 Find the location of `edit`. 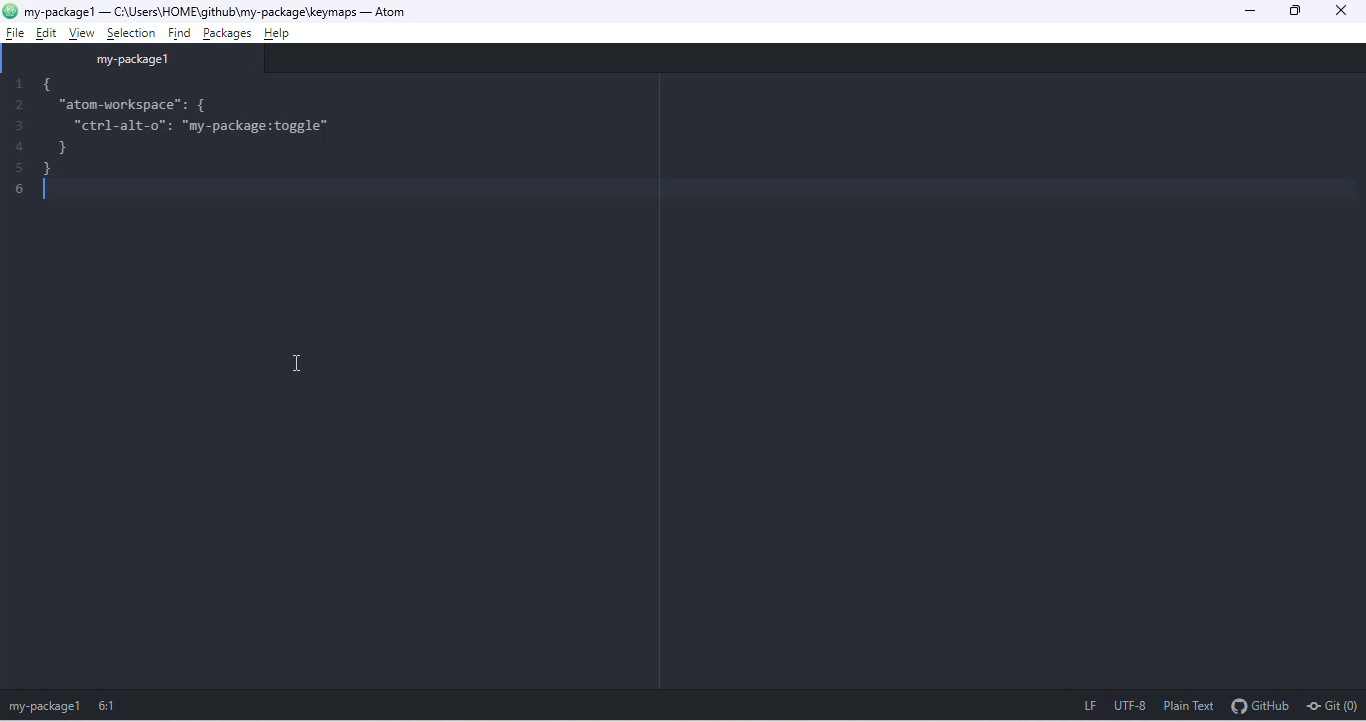

edit is located at coordinates (45, 33).